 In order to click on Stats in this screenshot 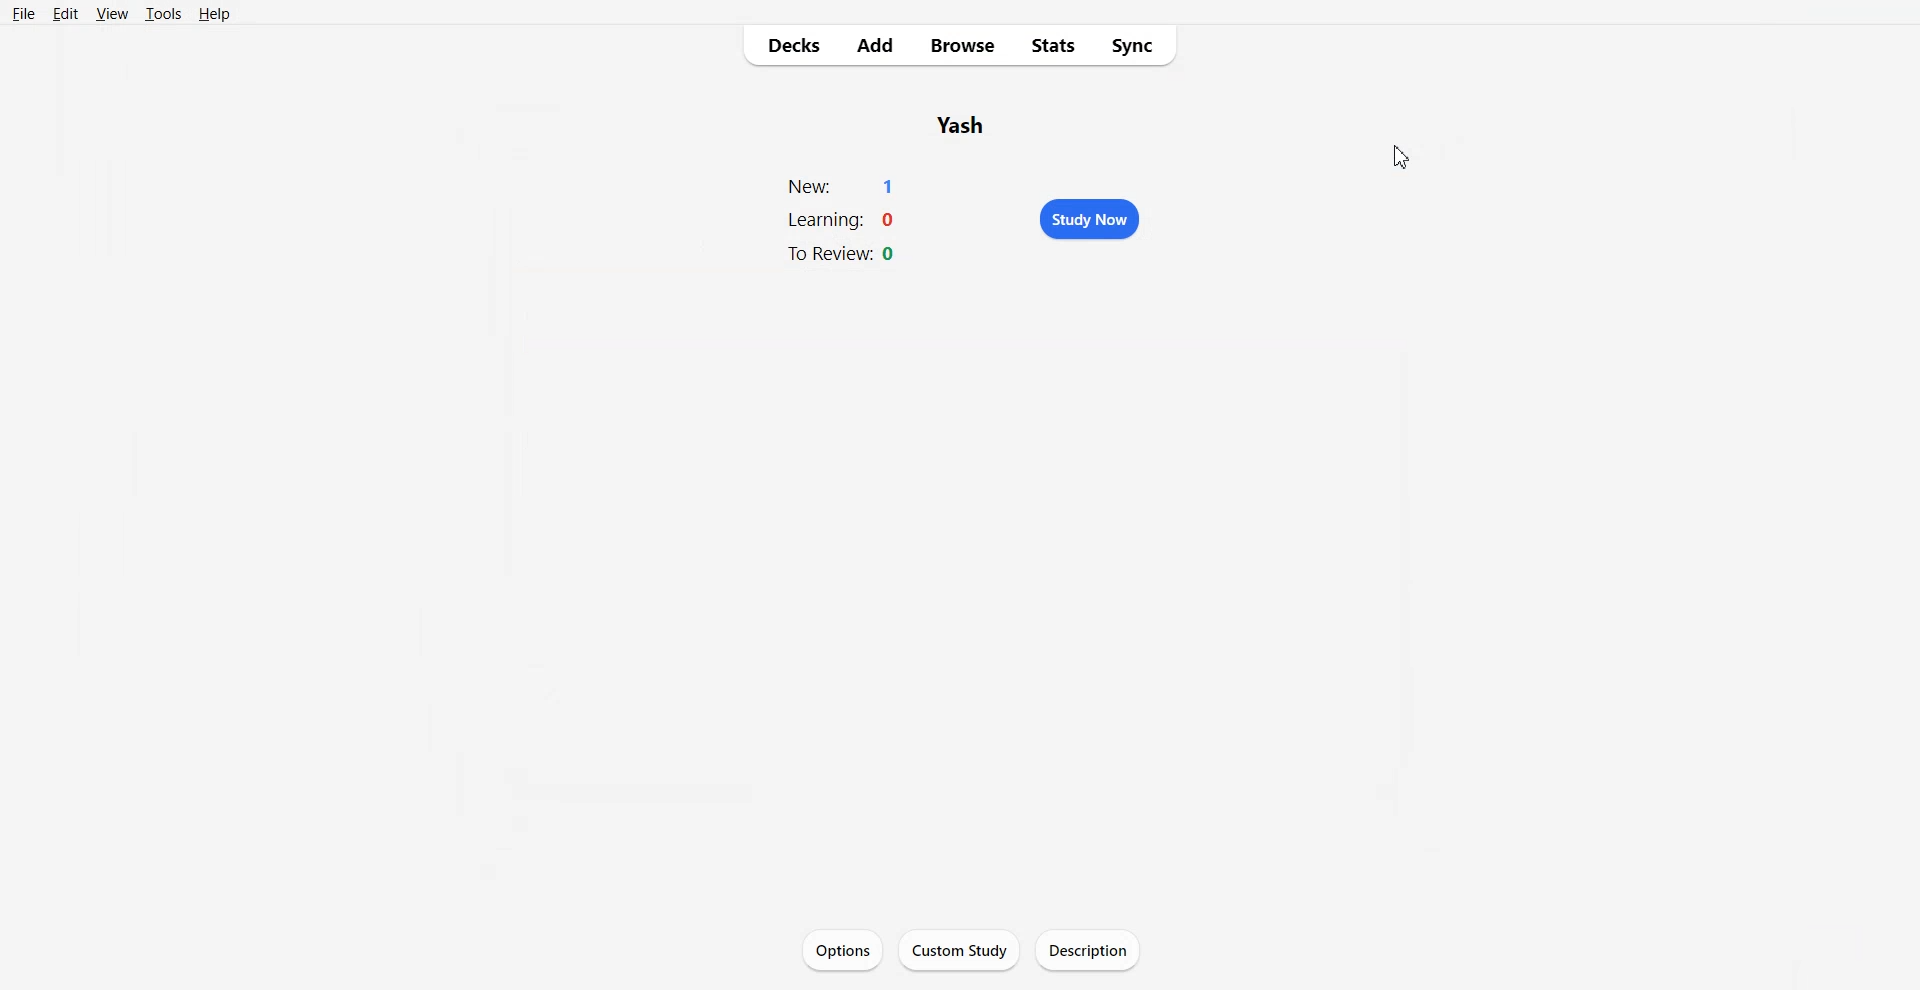, I will do `click(1048, 48)`.